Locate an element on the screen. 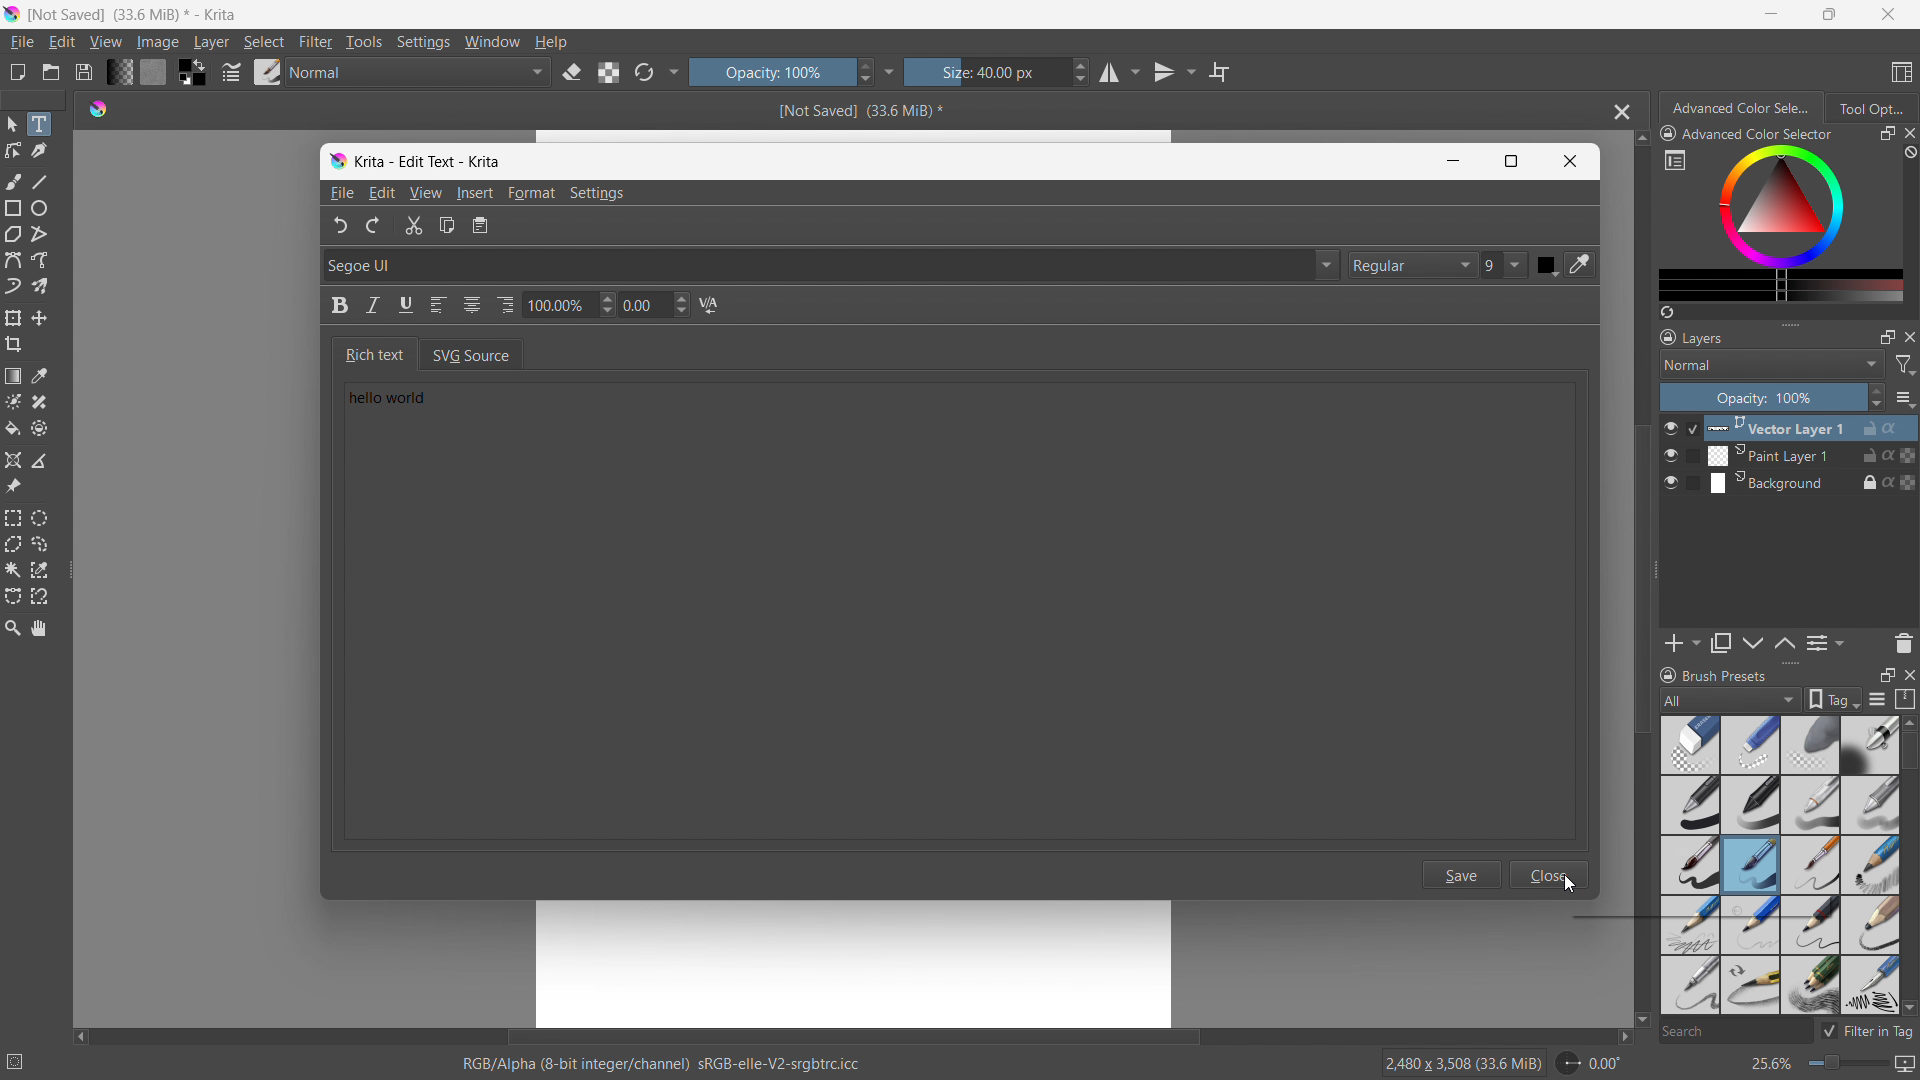 The width and height of the screenshot is (1920, 1080). tool options is located at coordinates (1870, 107).